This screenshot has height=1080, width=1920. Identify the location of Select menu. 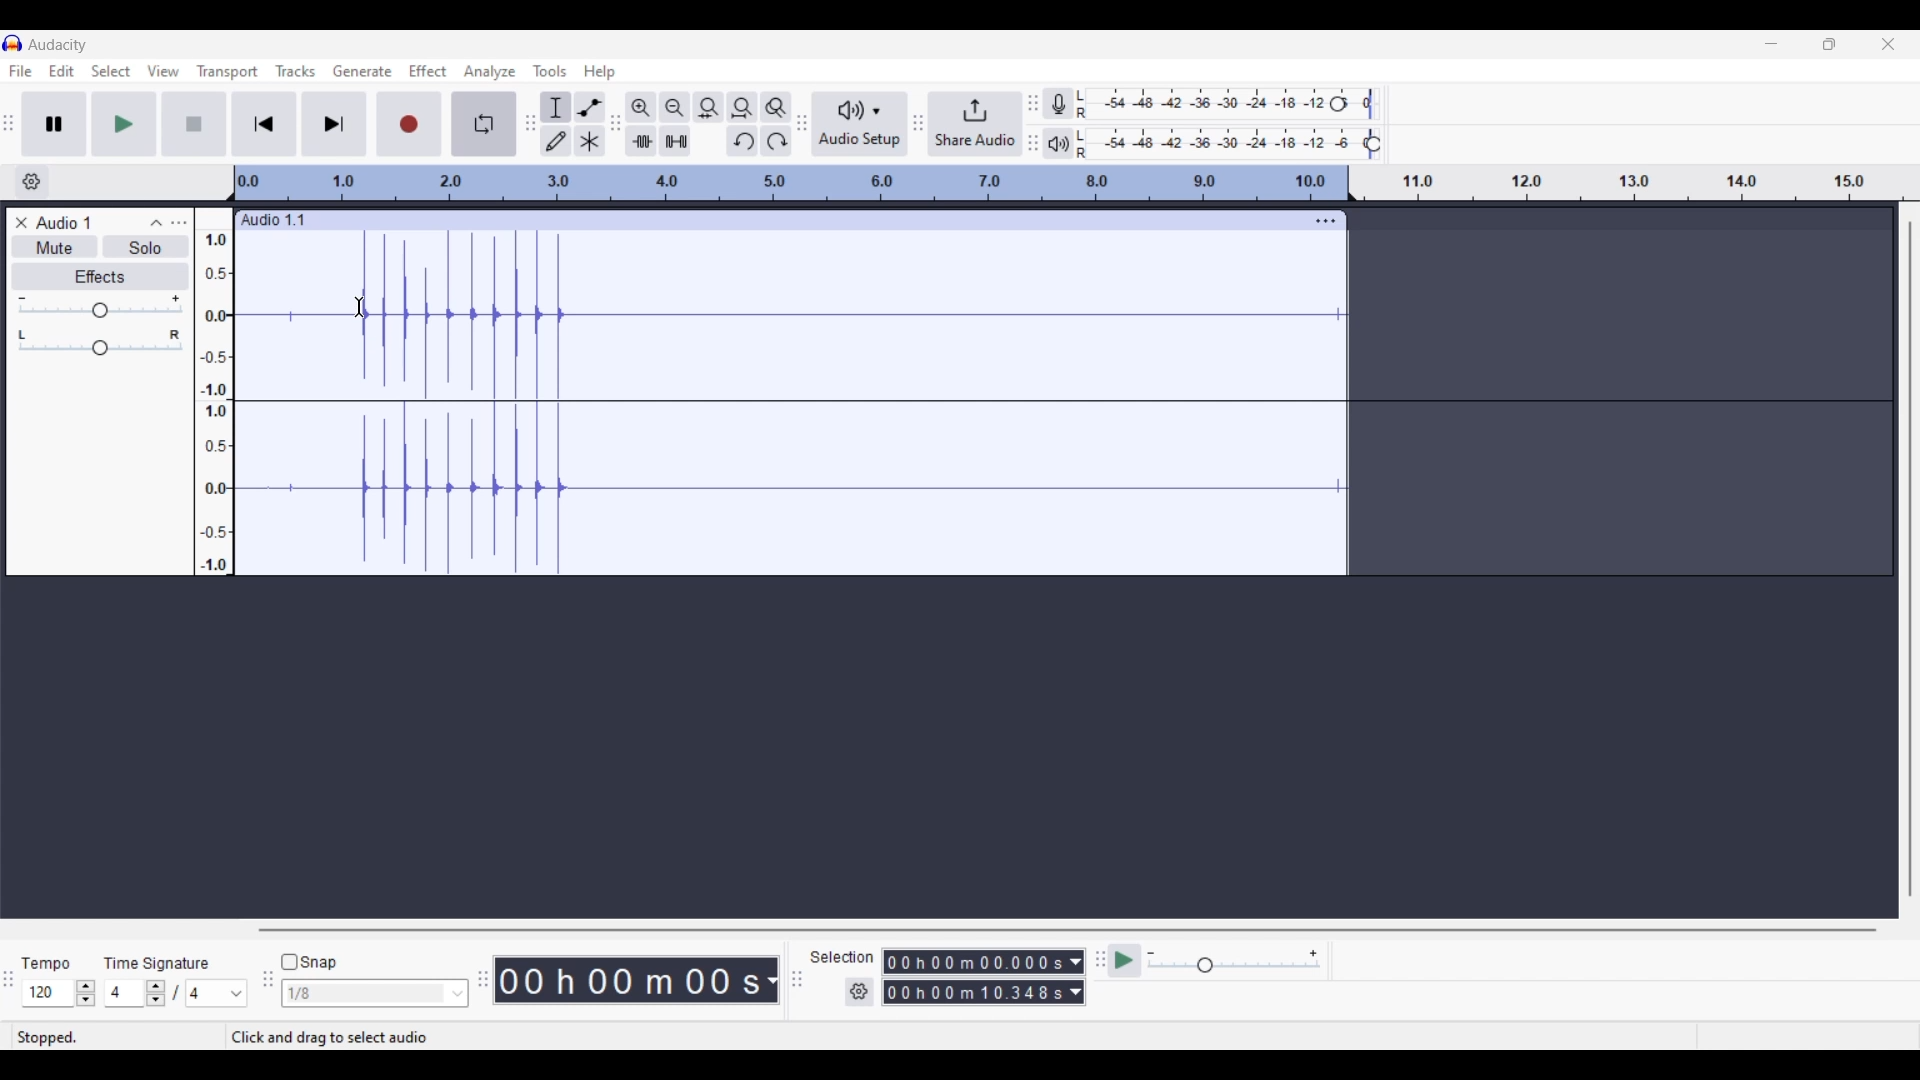
(111, 71).